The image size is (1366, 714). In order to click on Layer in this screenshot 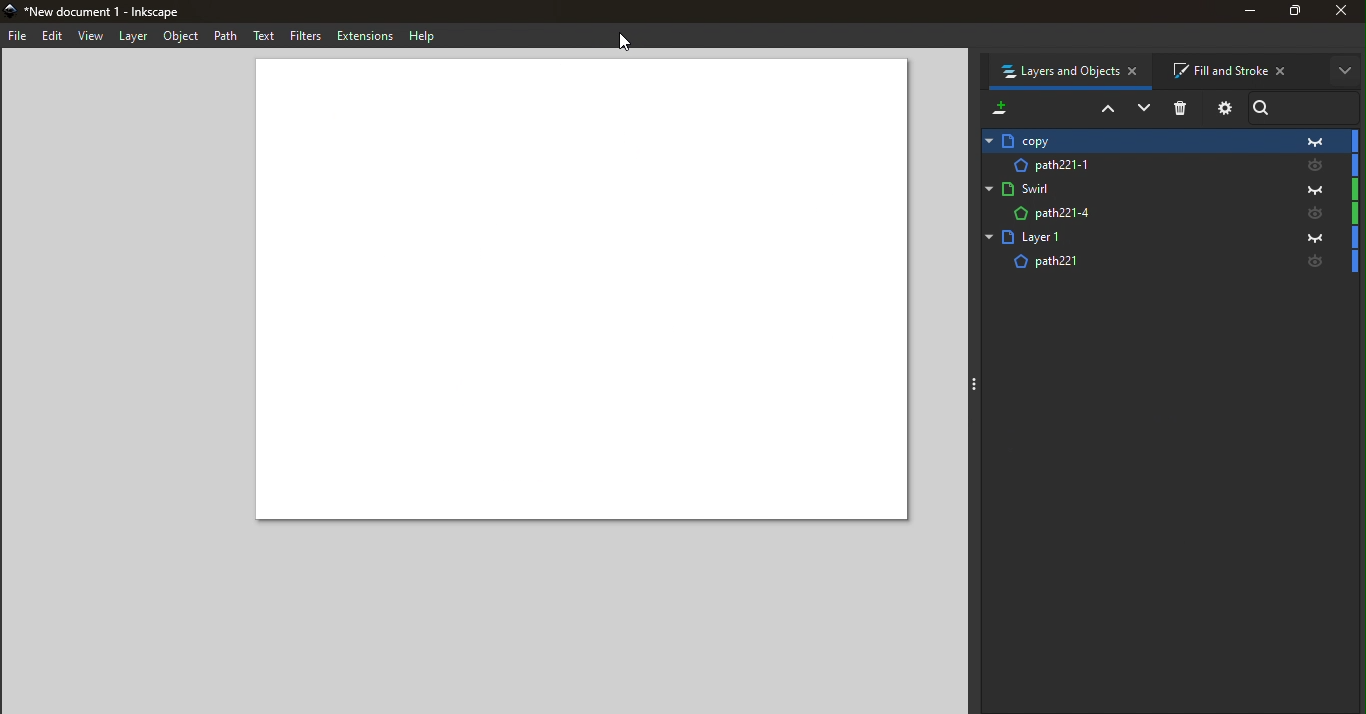, I will do `click(1135, 236)`.